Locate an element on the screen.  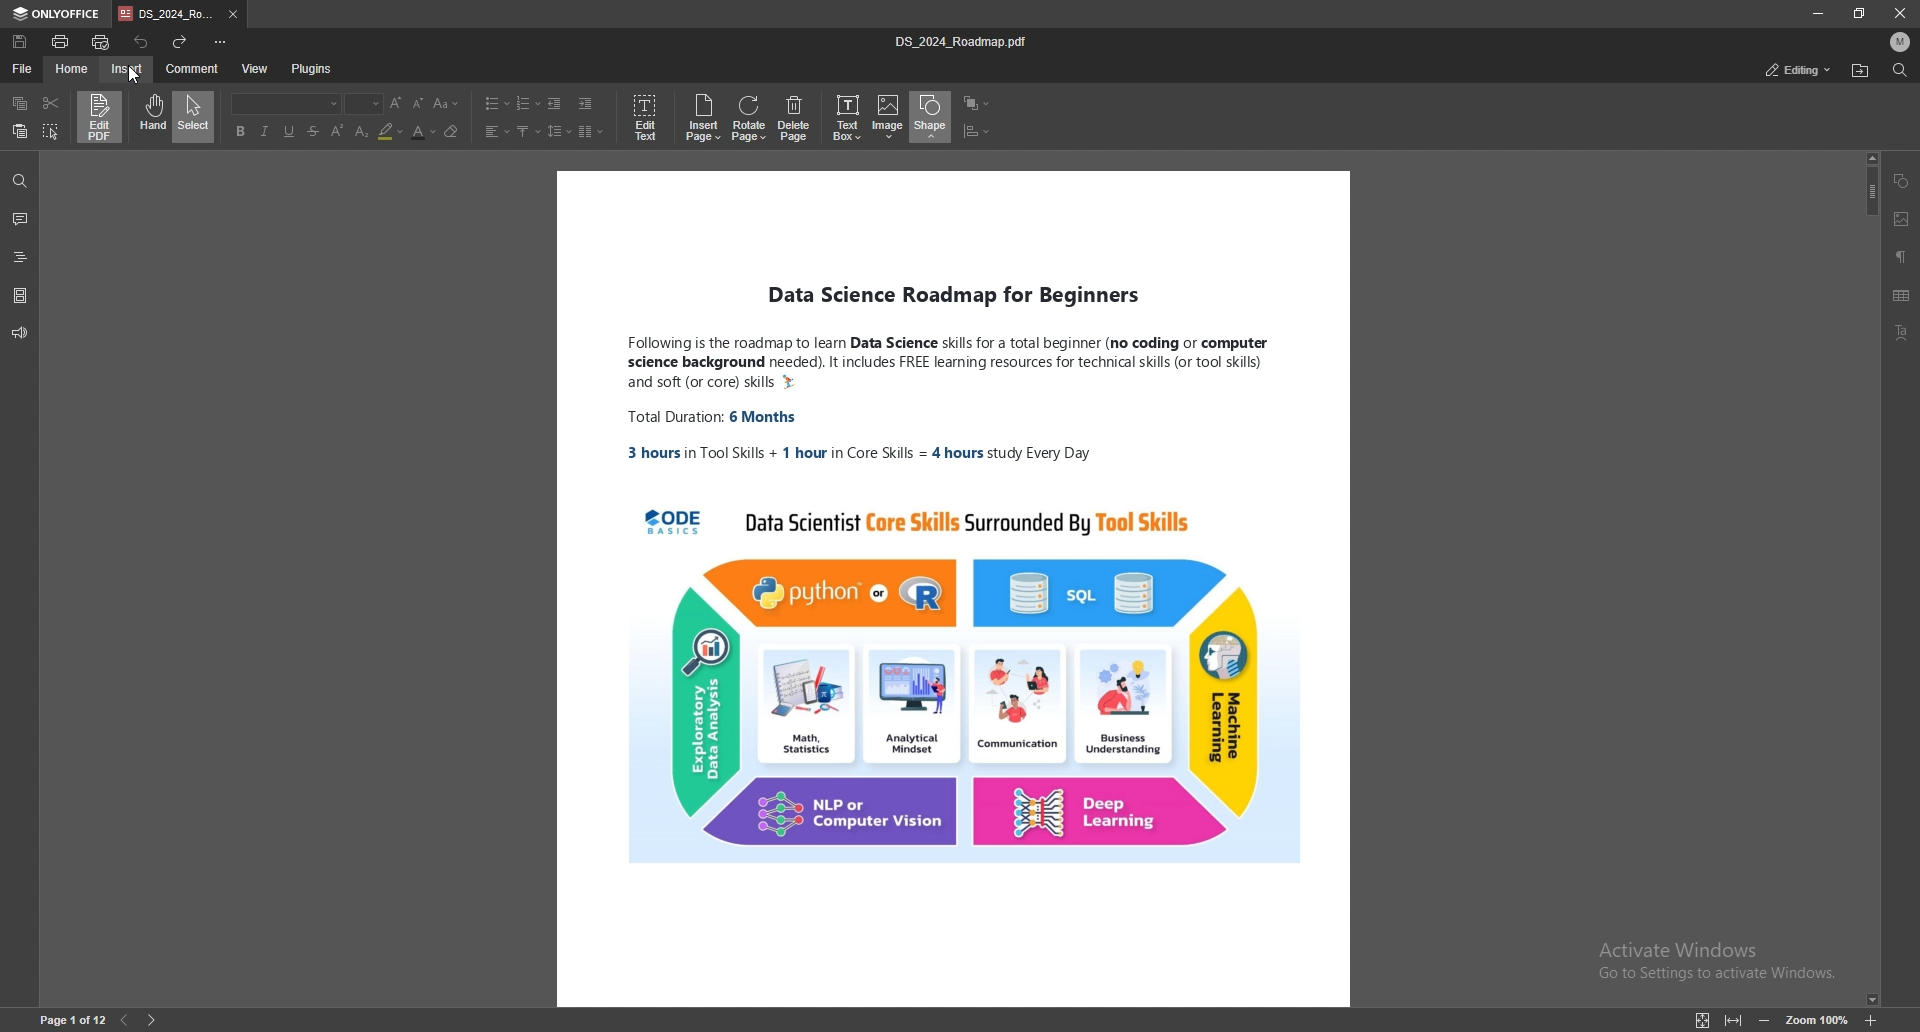
italic is located at coordinates (263, 131).